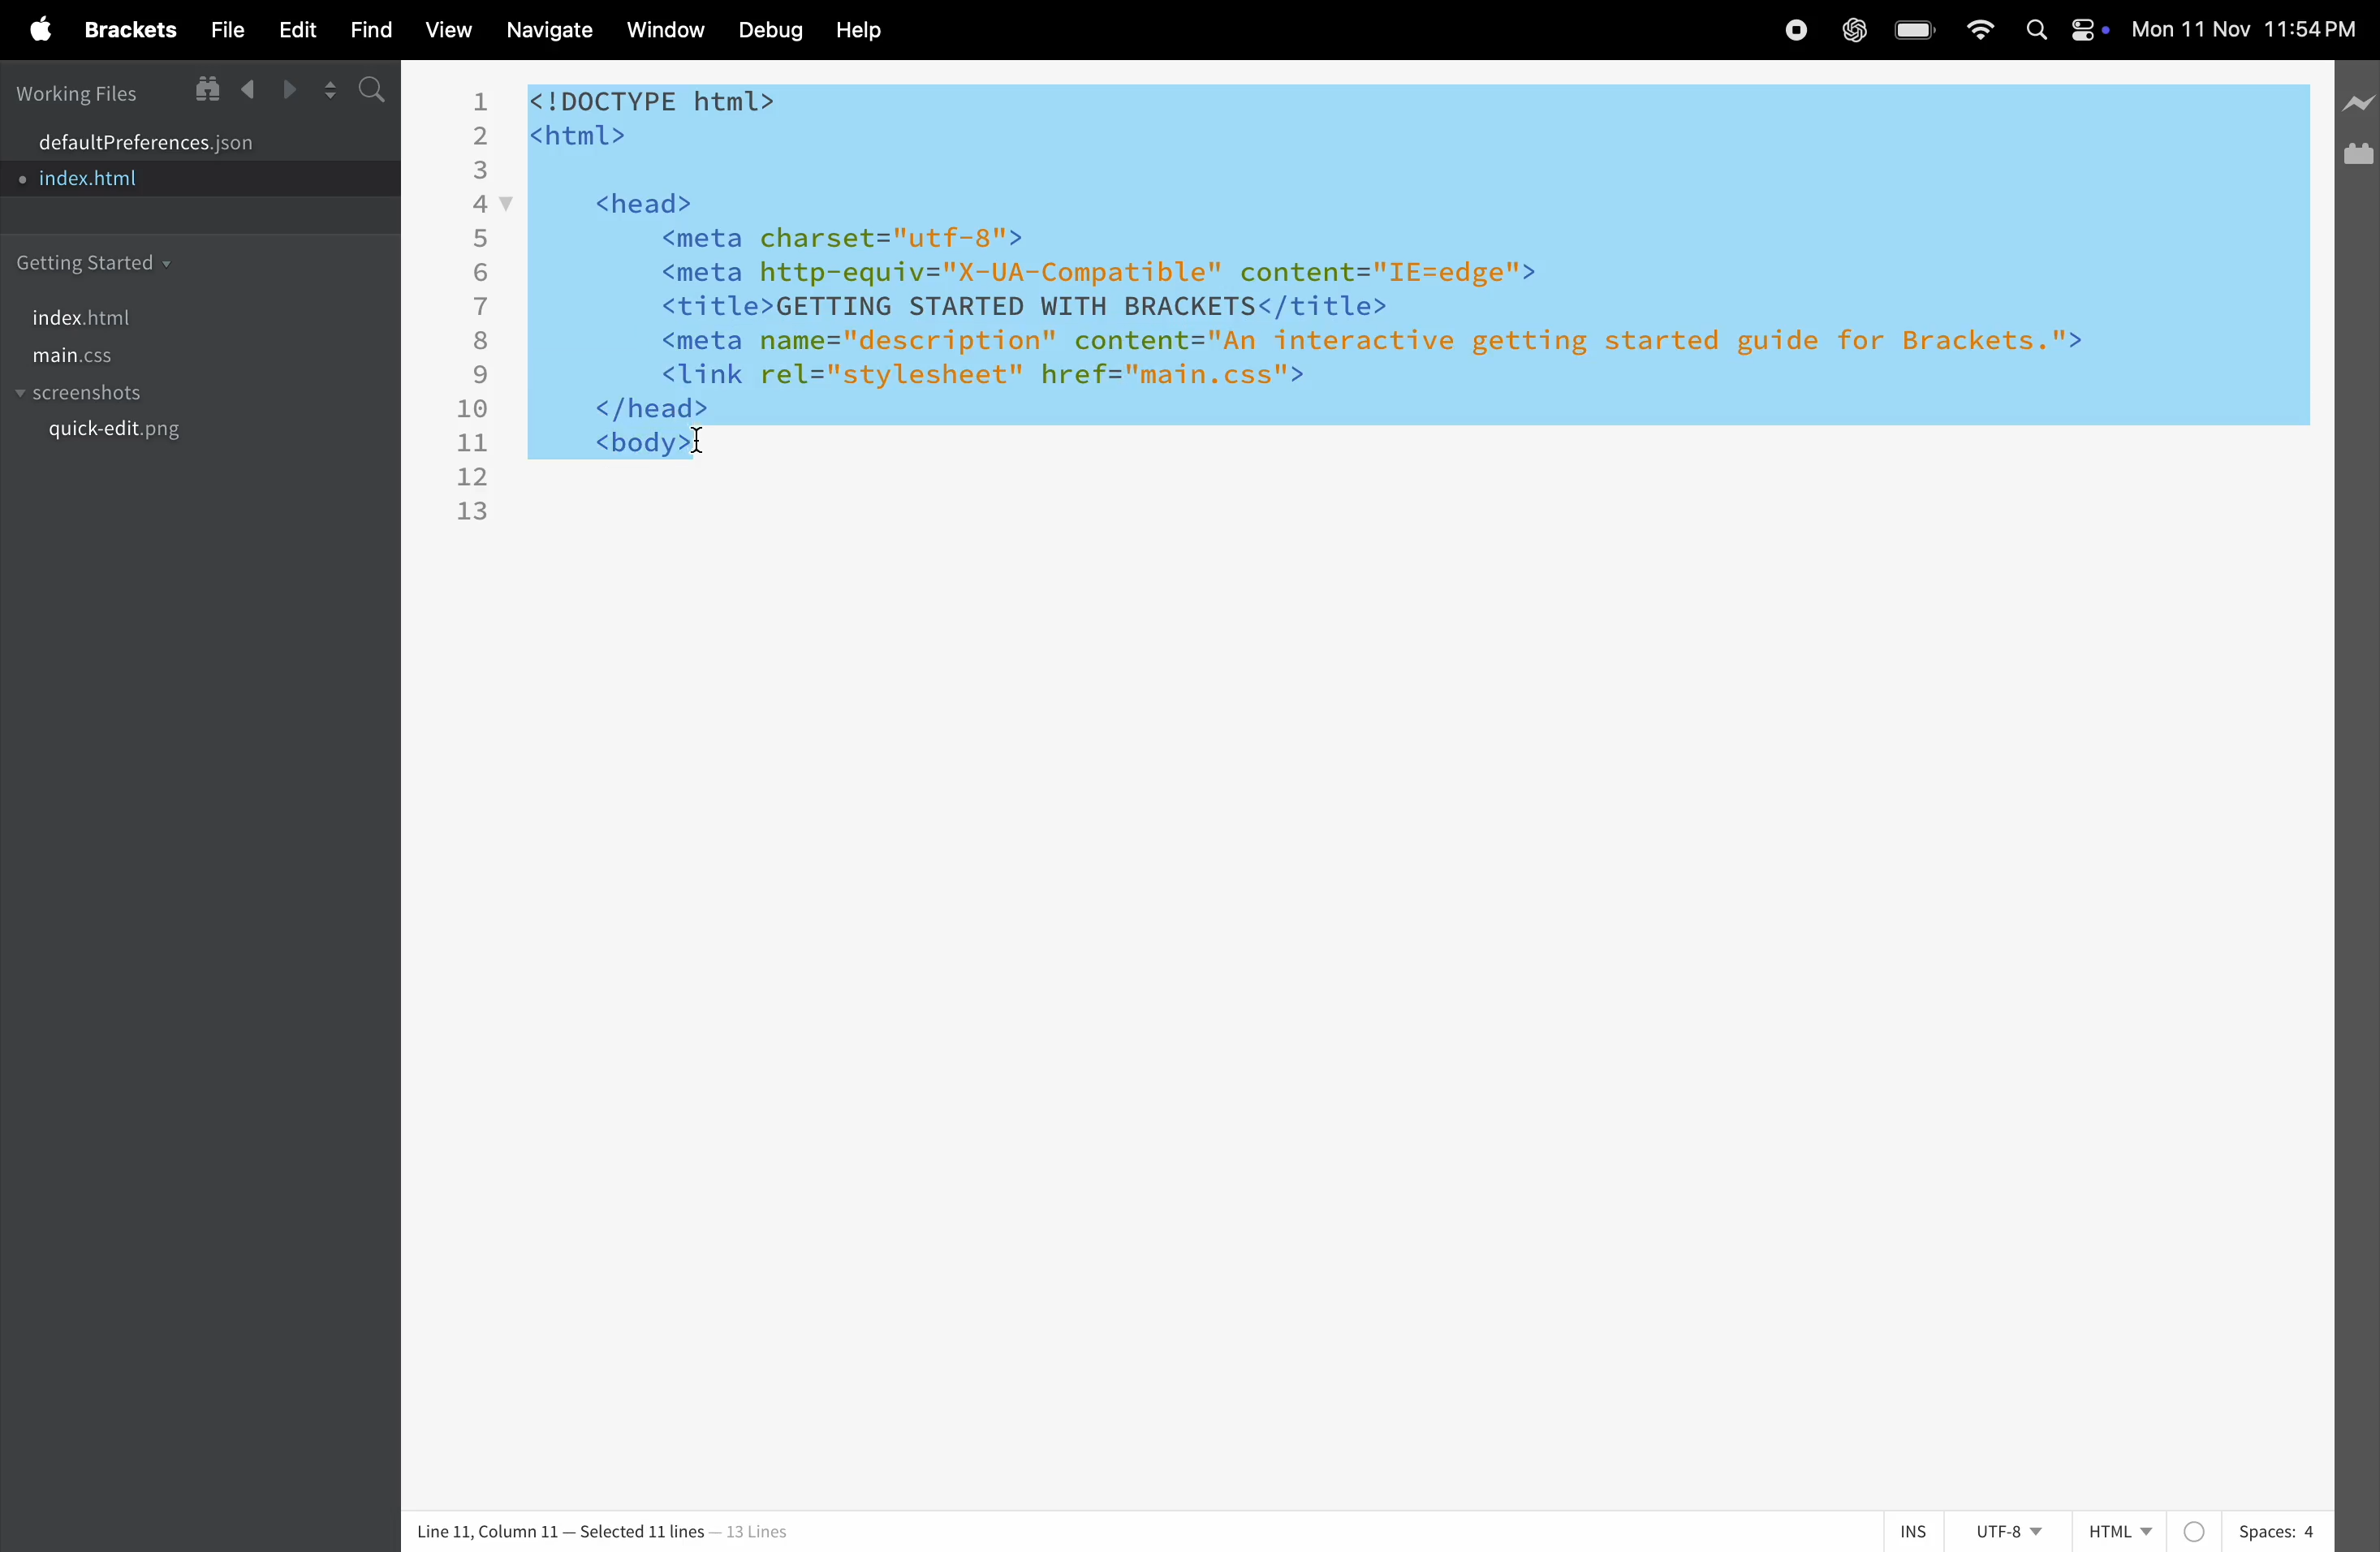  What do you see at coordinates (183, 360) in the screenshot?
I see `main.css` at bounding box center [183, 360].